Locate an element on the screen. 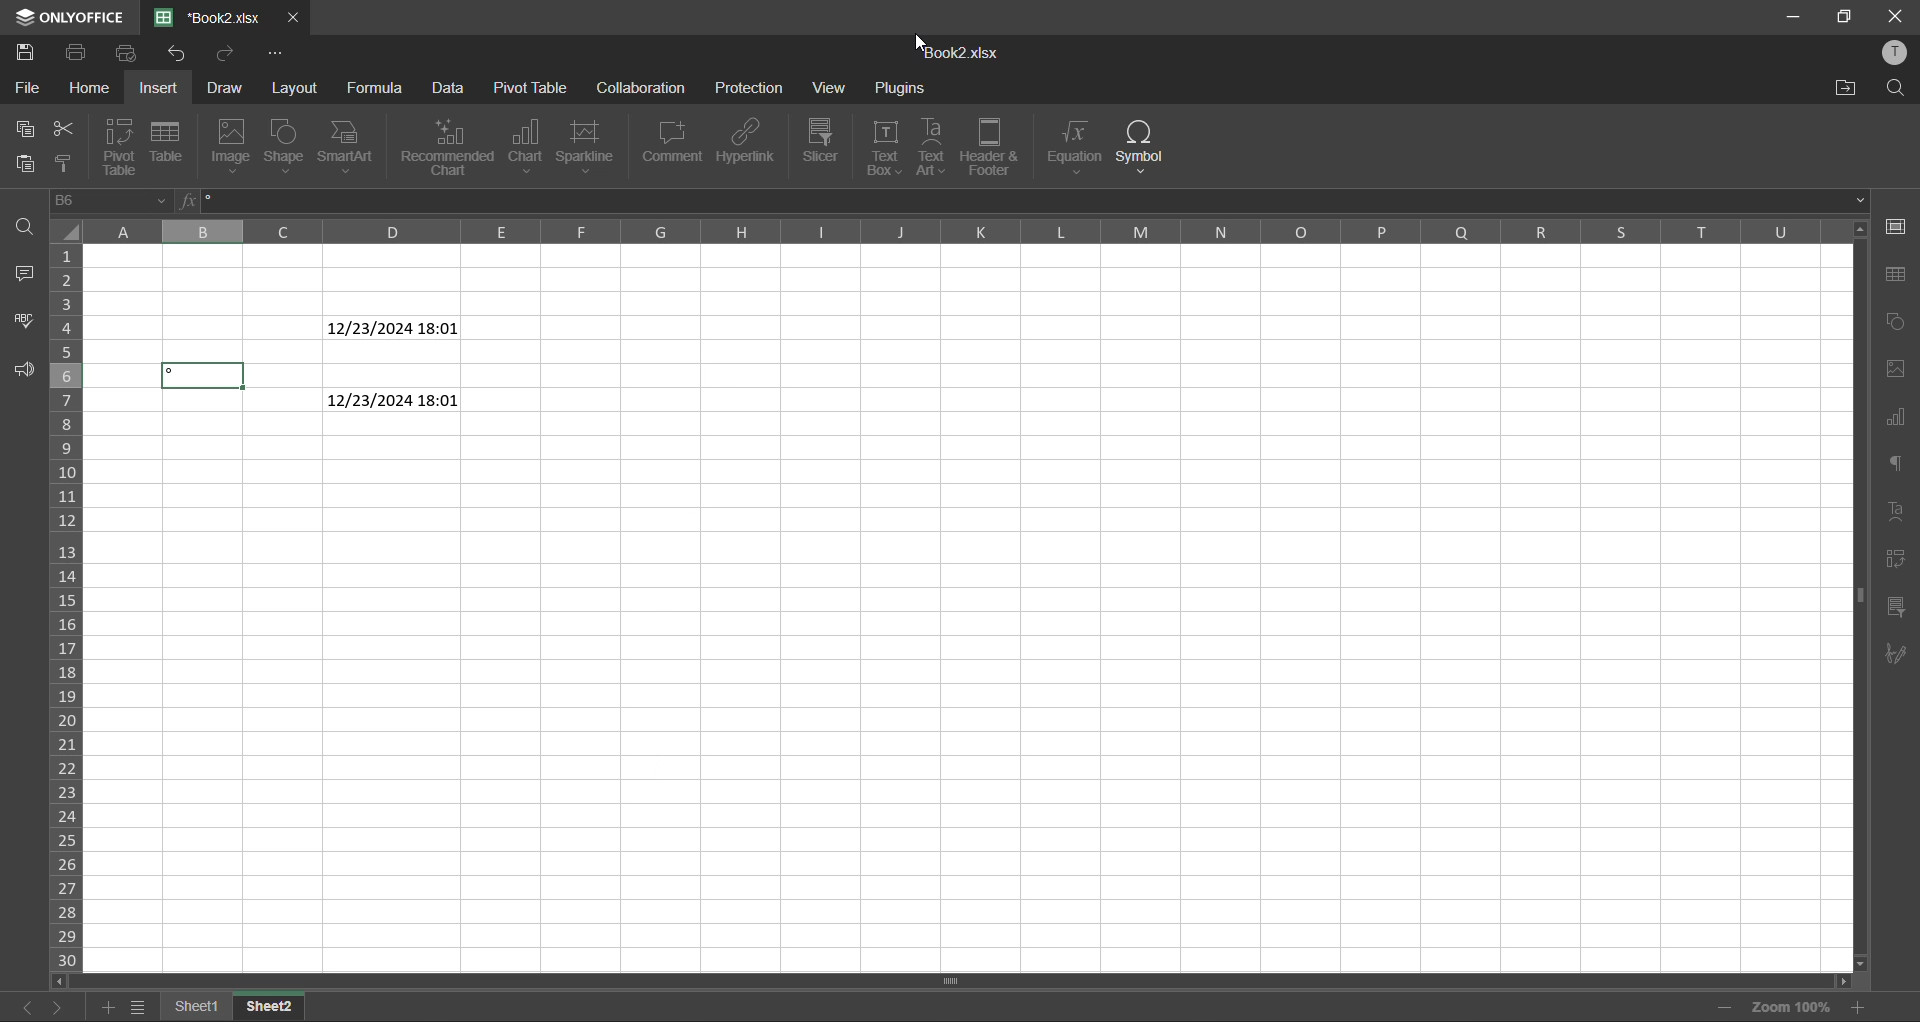 This screenshot has height=1022, width=1920. row numbers is located at coordinates (71, 604).